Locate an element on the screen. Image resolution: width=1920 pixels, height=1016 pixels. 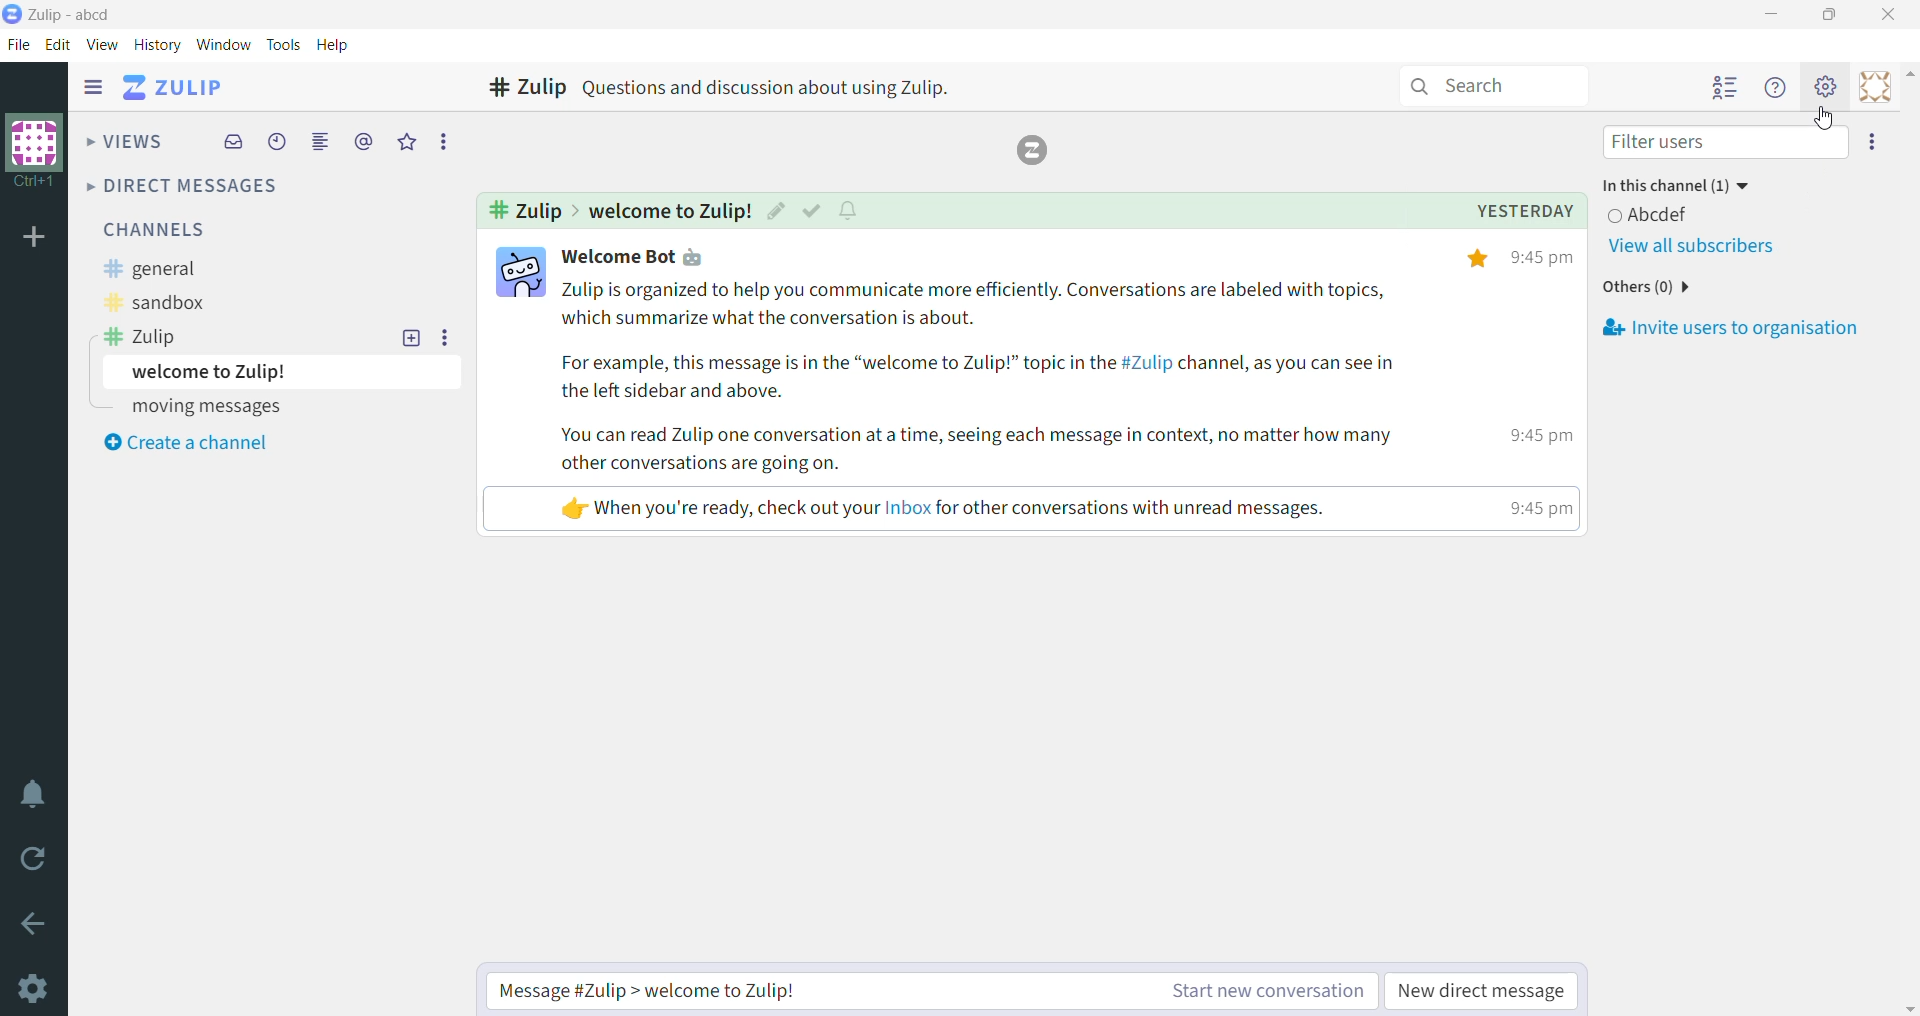
View all Subscribers is located at coordinates (1692, 247).